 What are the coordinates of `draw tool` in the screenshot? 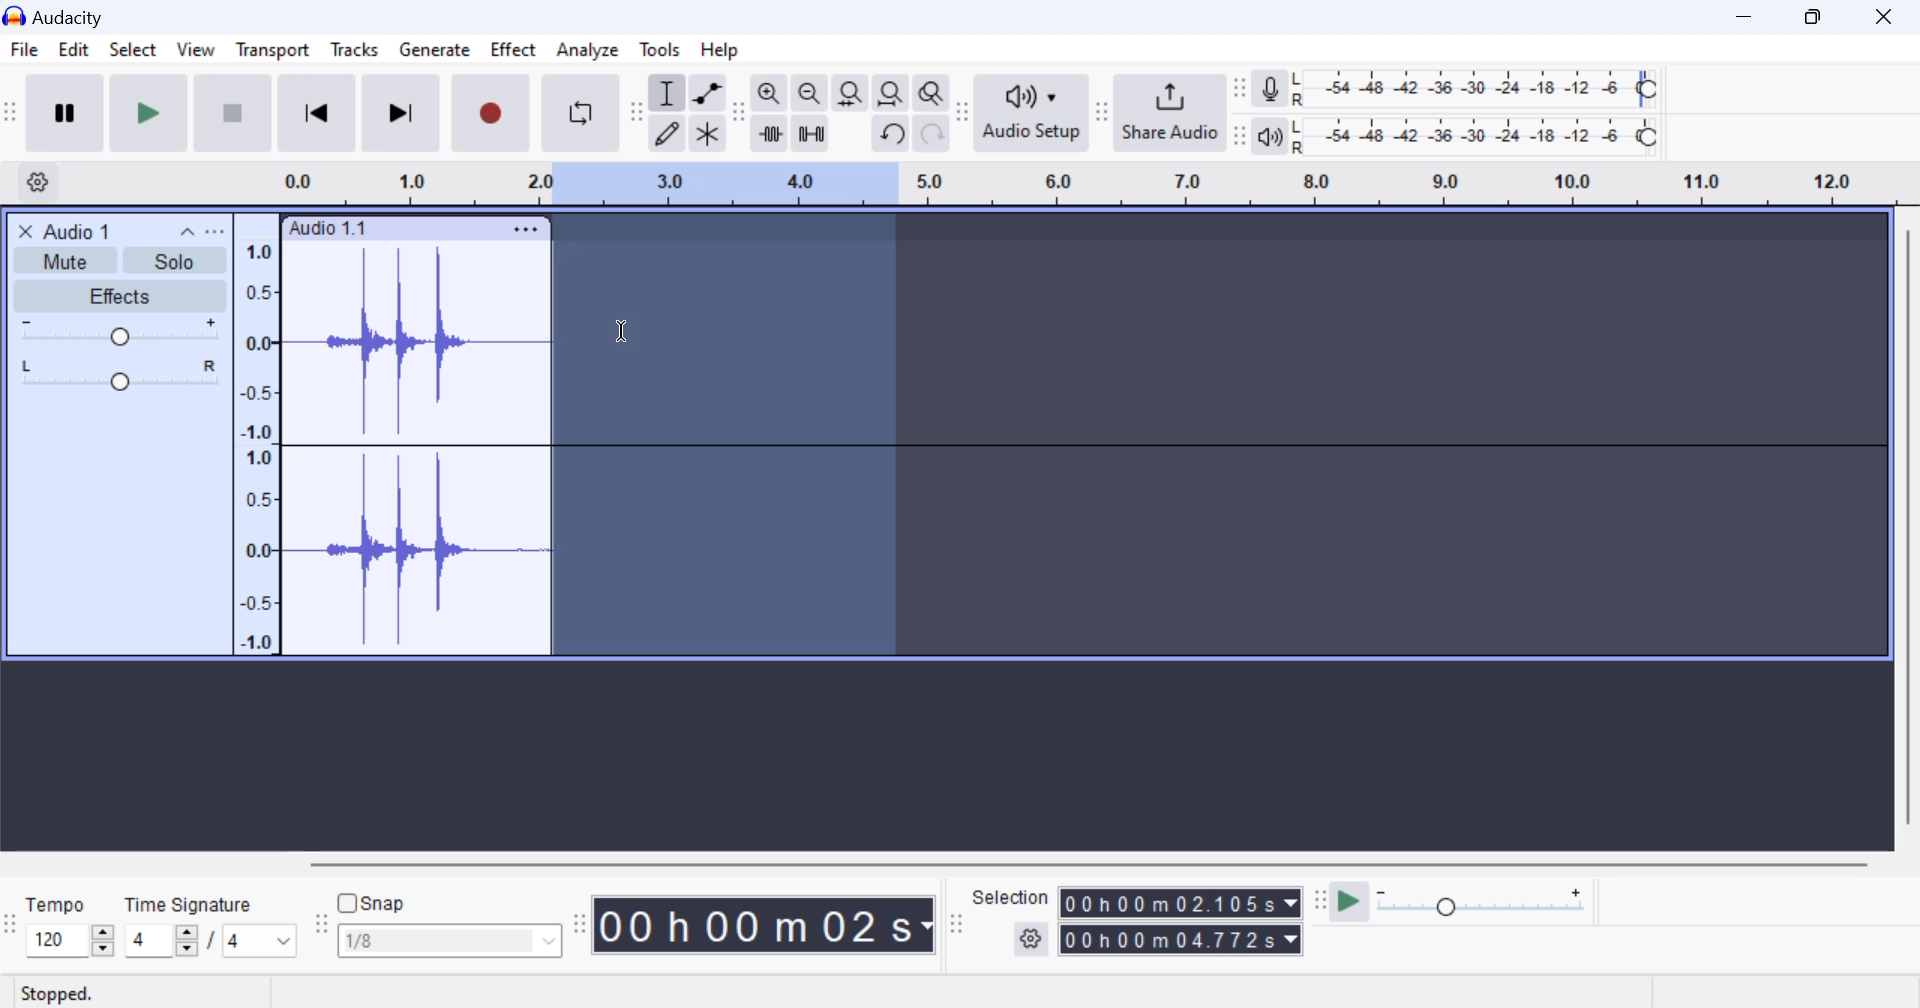 It's located at (667, 134).